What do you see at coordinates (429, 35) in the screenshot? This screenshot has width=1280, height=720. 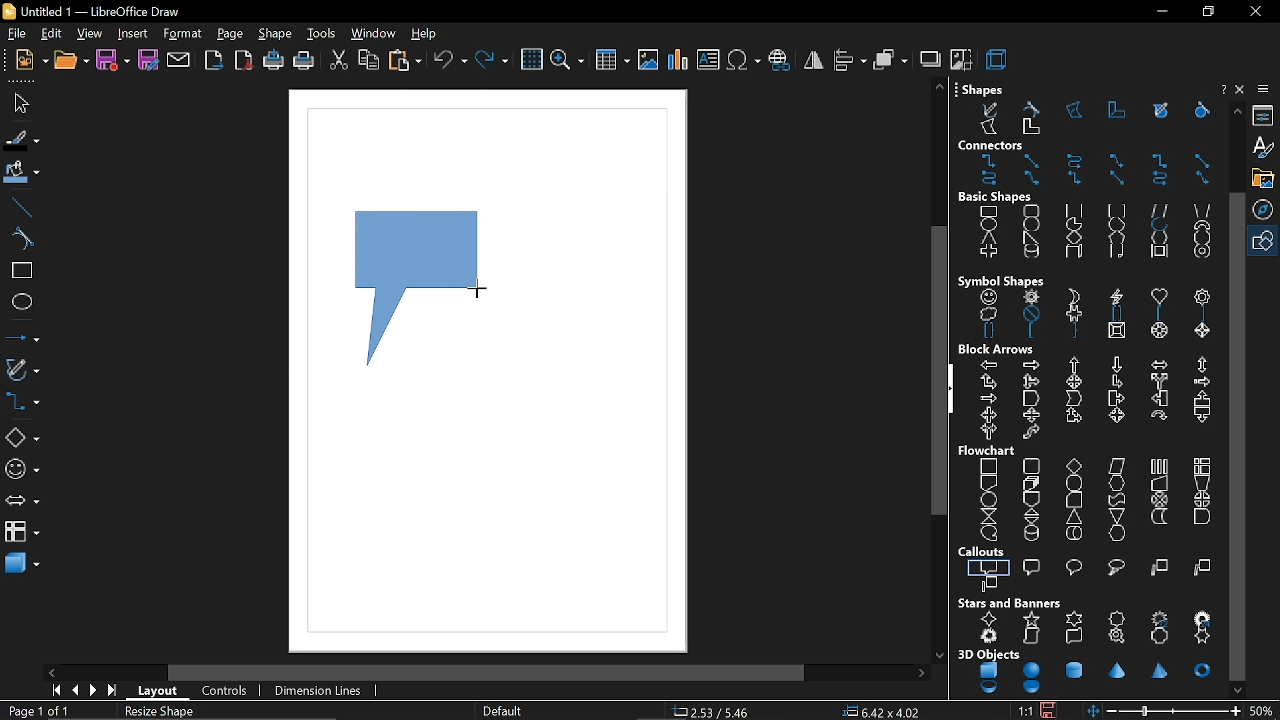 I see `help` at bounding box center [429, 35].